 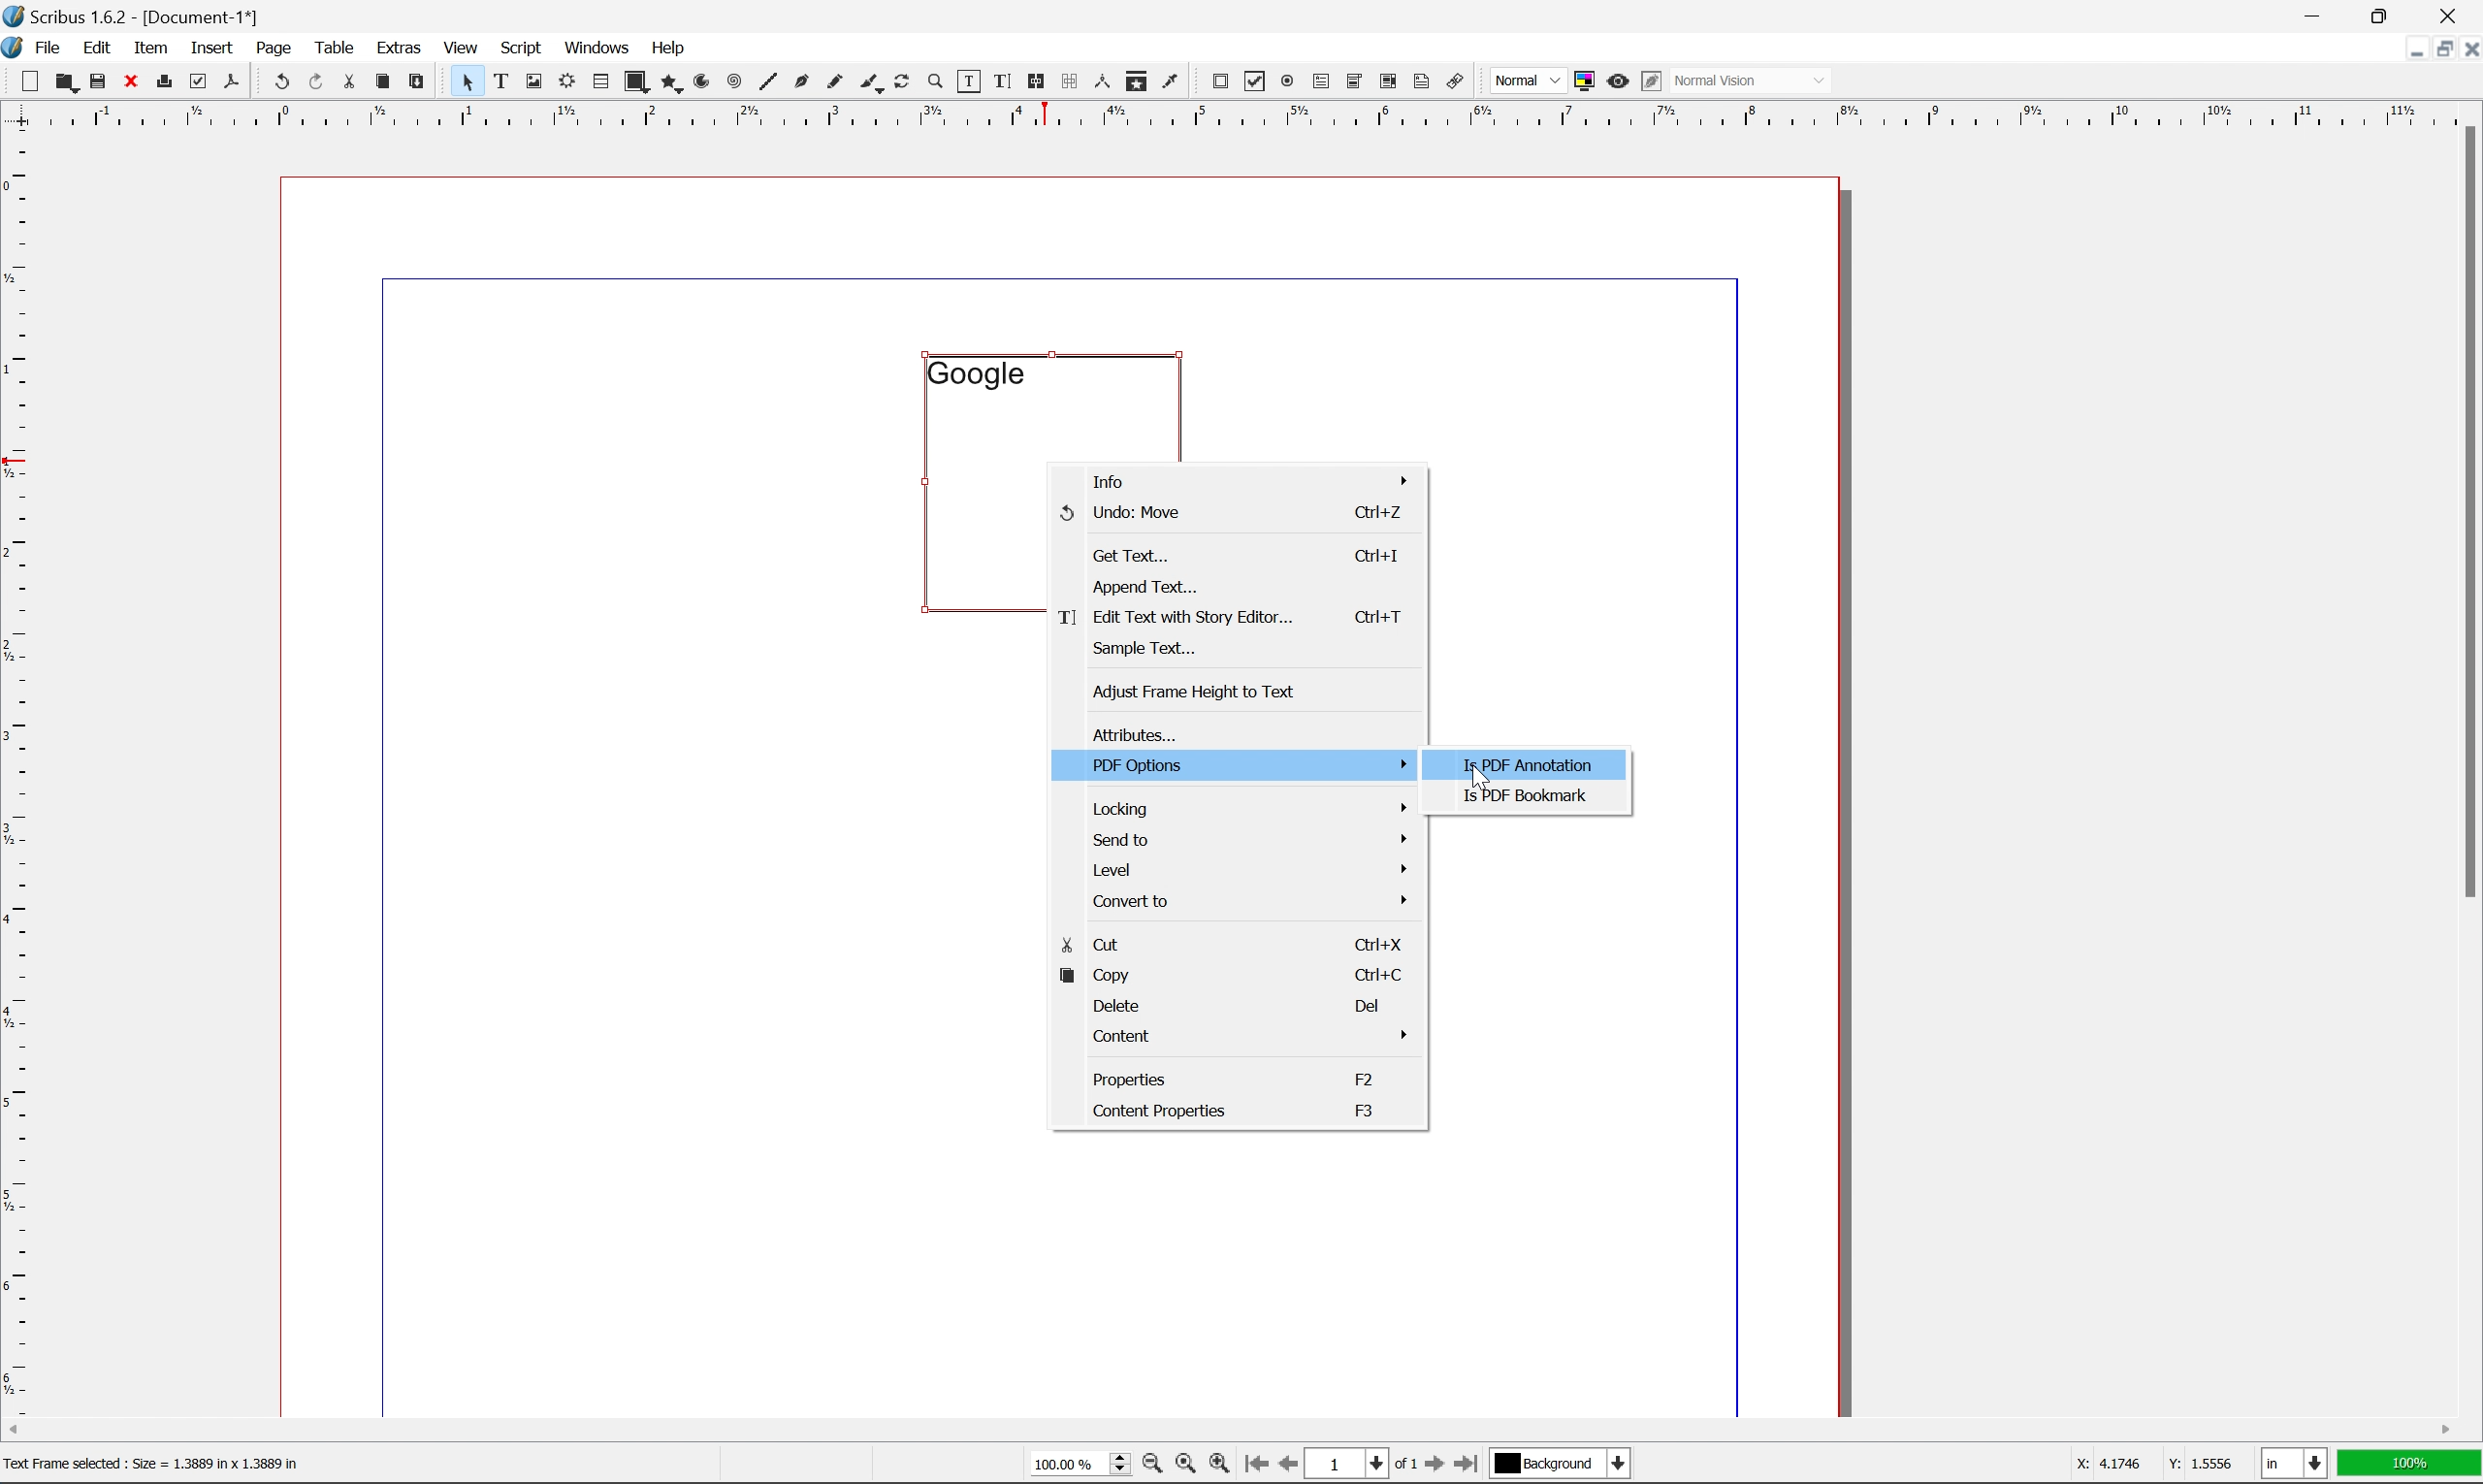 I want to click on text annotation, so click(x=1422, y=81).